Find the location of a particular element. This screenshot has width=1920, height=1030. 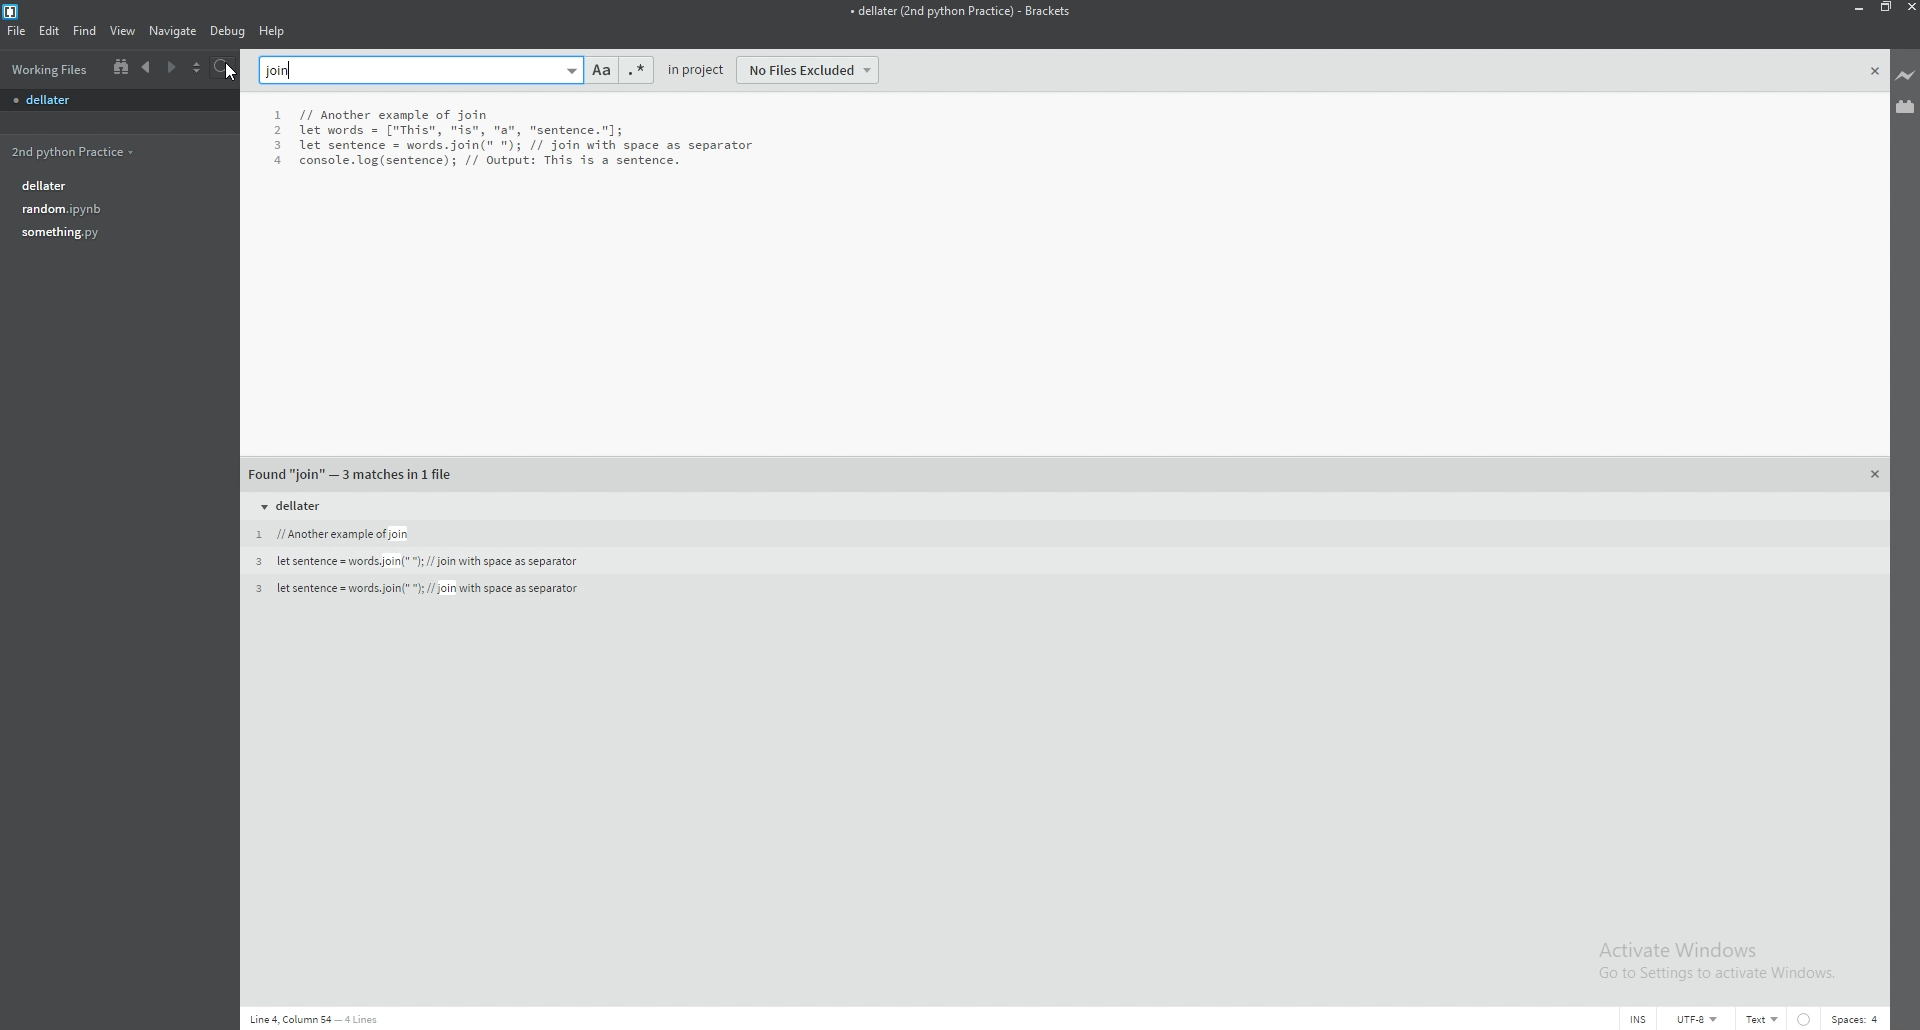

view is located at coordinates (123, 32).